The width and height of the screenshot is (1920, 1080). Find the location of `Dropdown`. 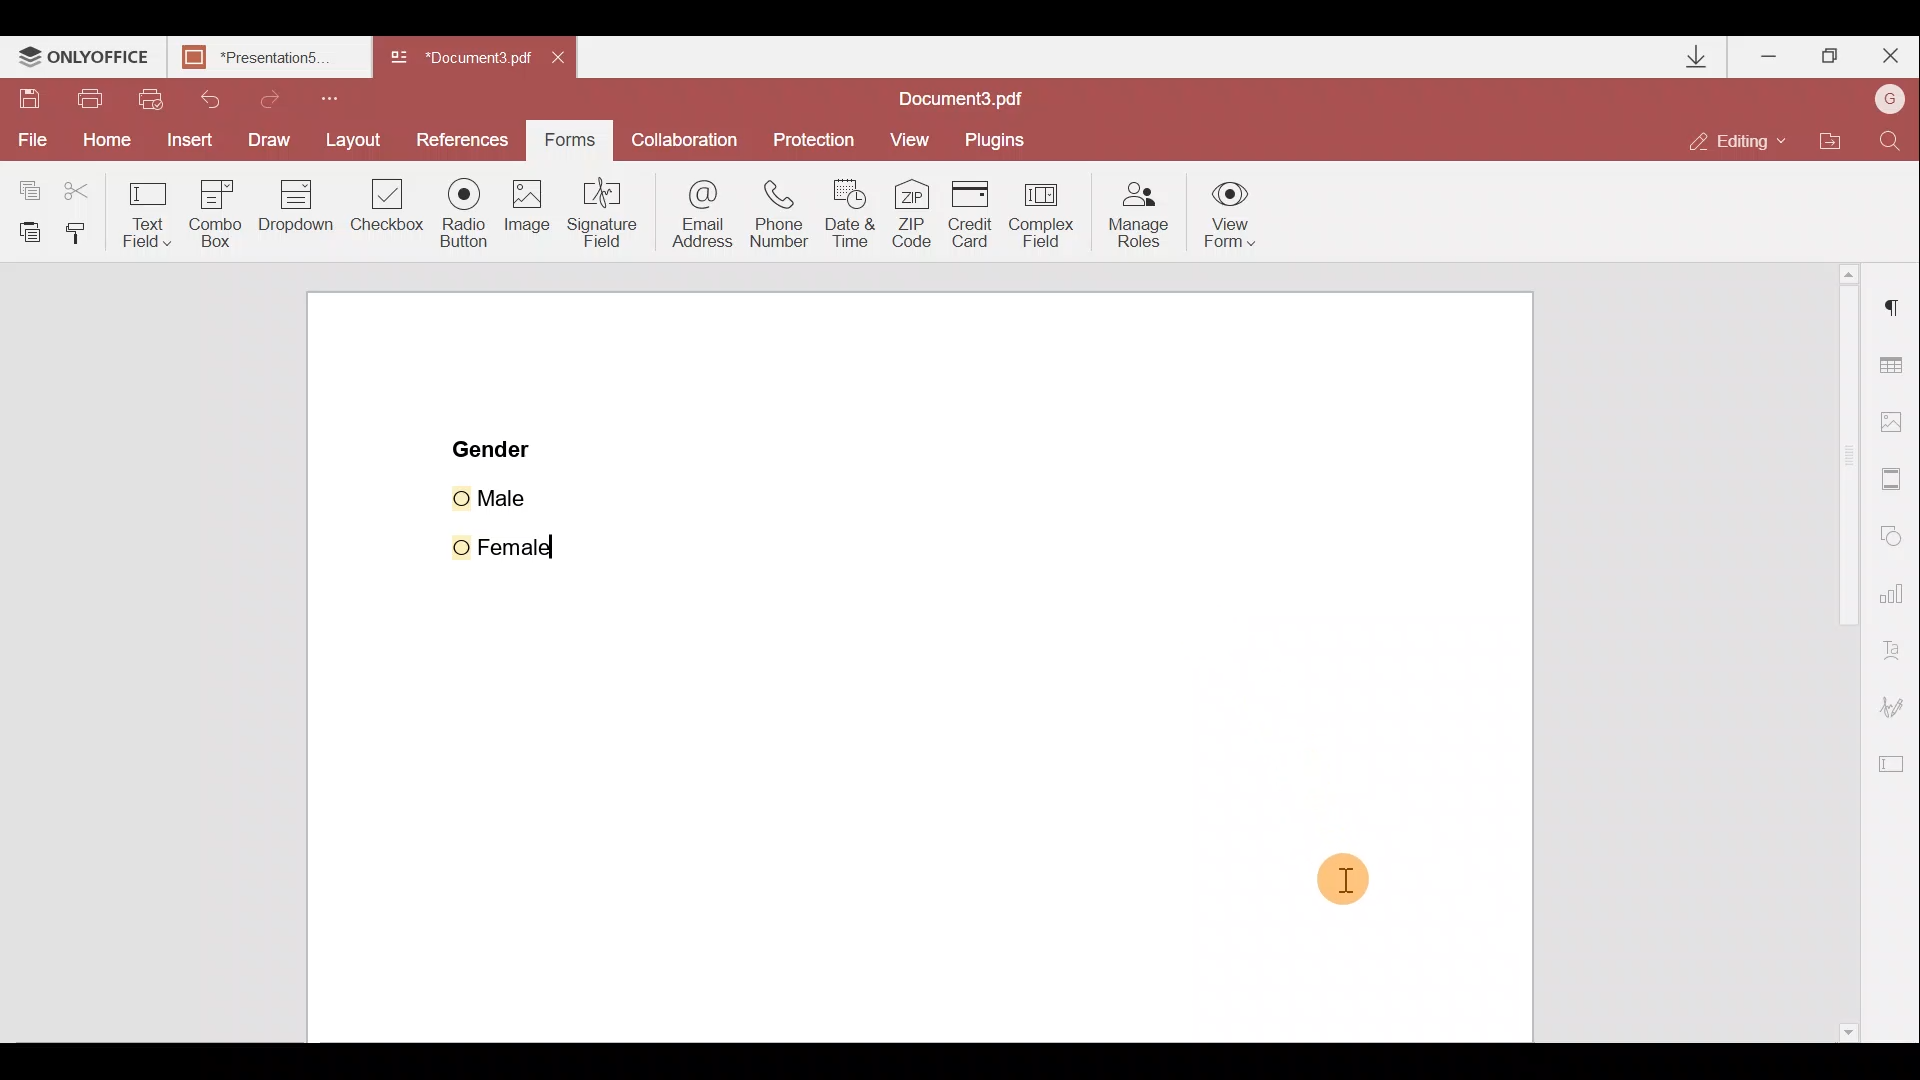

Dropdown is located at coordinates (295, 215).